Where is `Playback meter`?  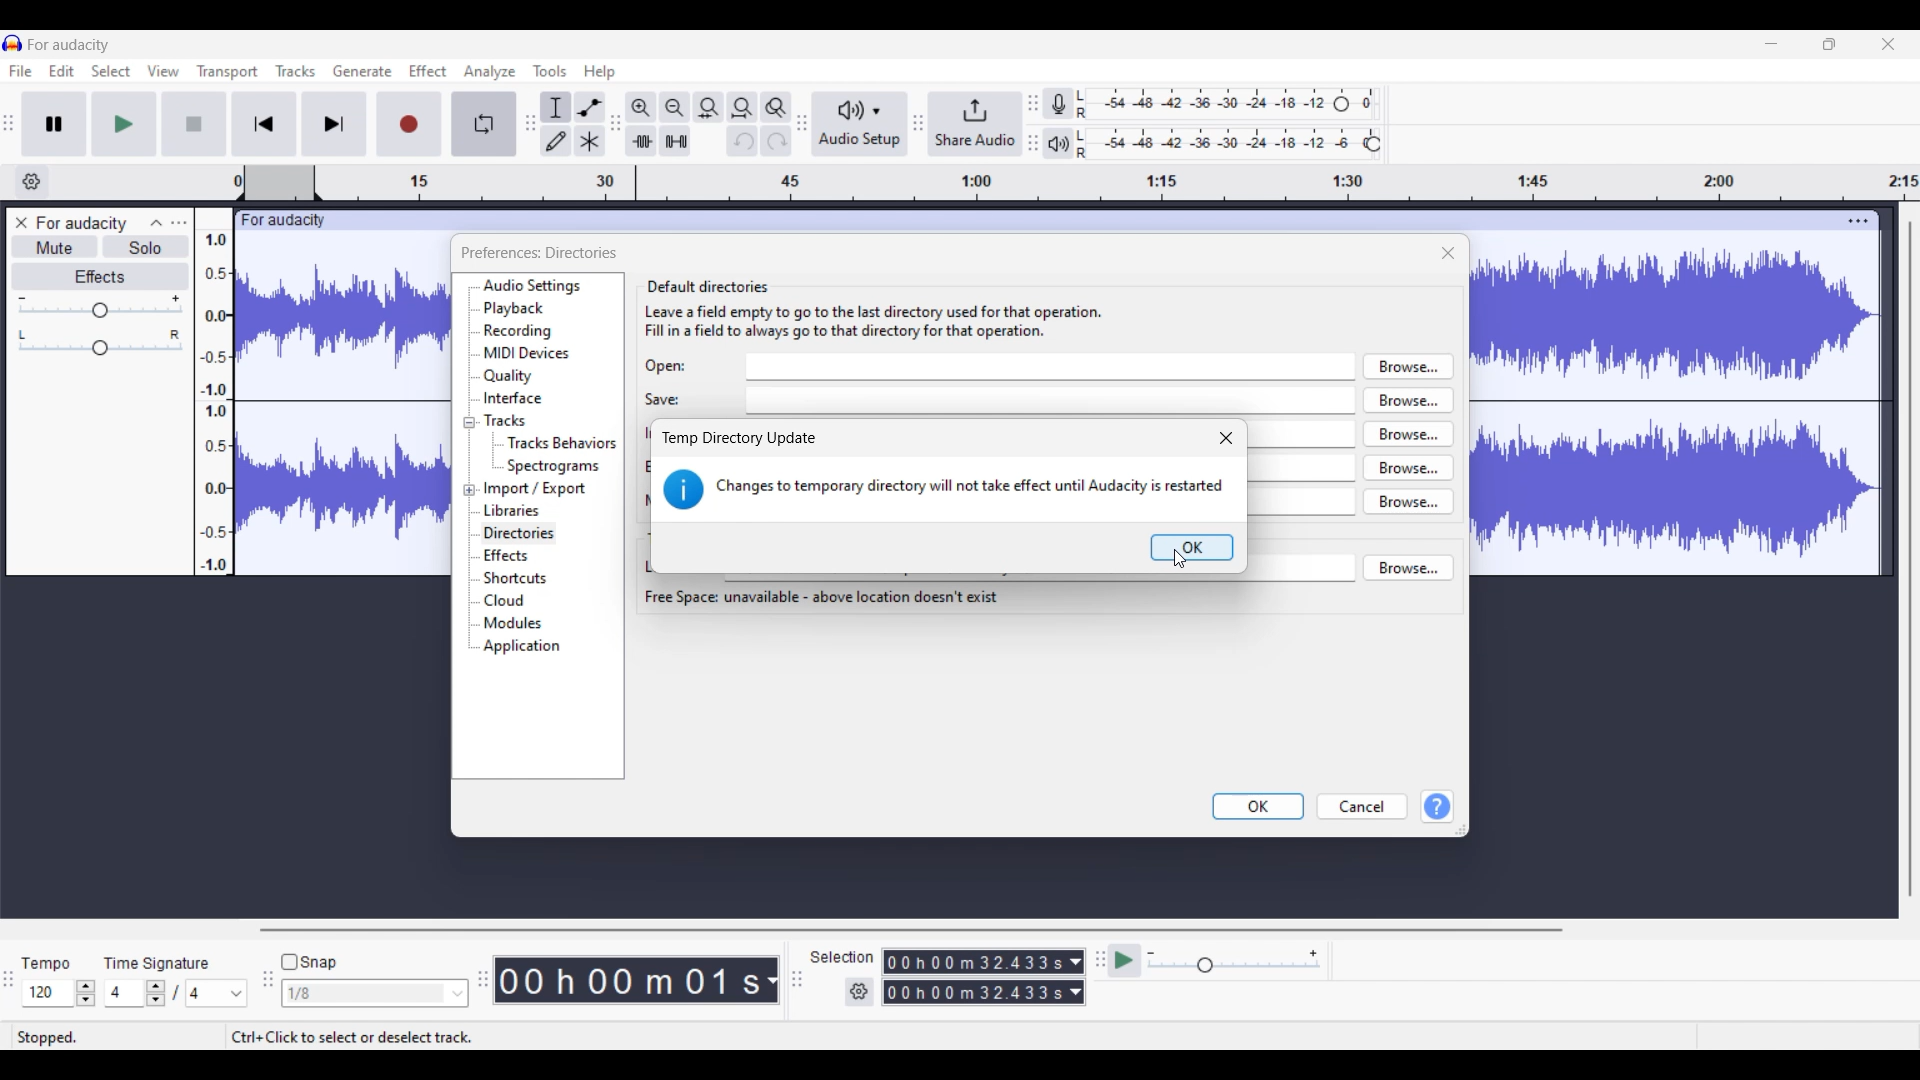
Playback meter is located at coordinates (1059, 143).